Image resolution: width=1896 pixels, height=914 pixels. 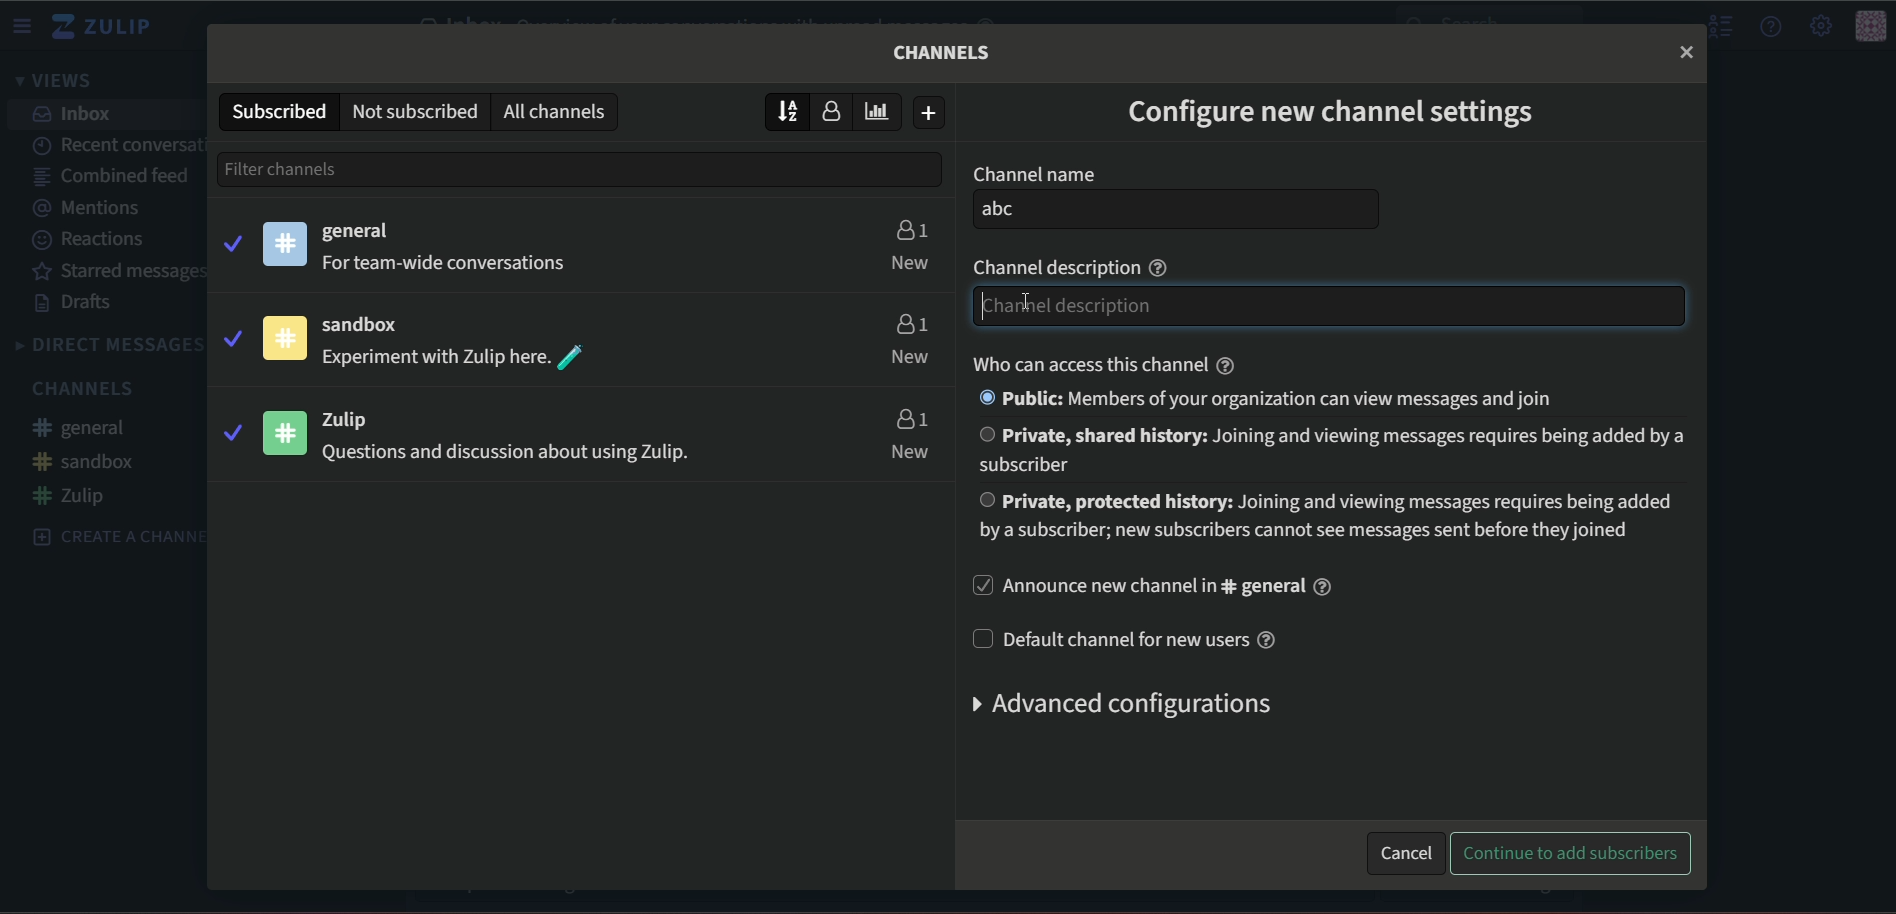 I want to click on users, so click(x=910, y=227).